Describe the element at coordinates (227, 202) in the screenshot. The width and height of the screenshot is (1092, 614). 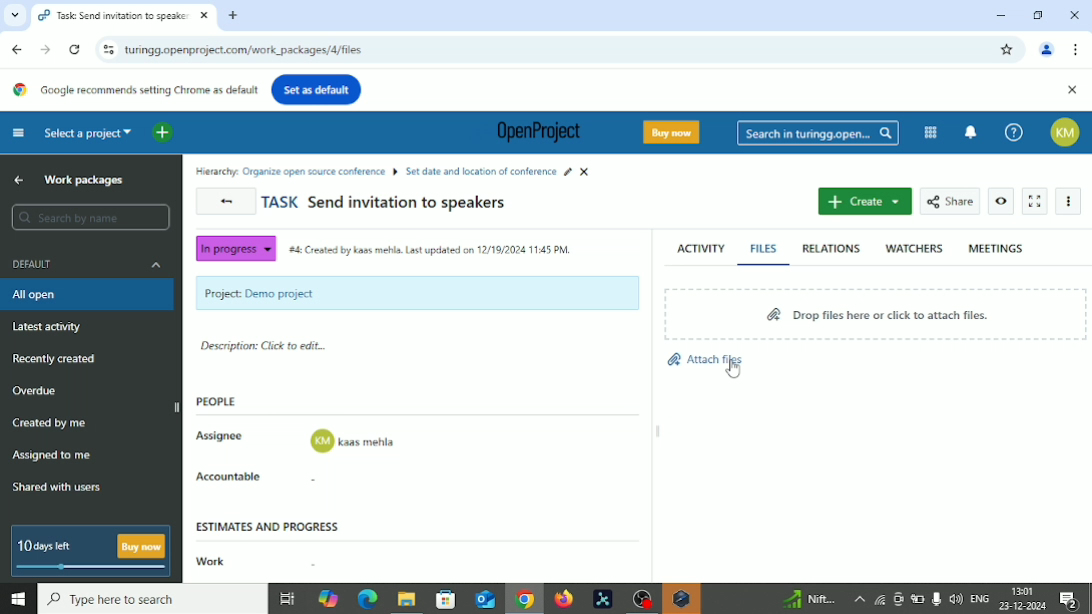
I see `Back` at that location.